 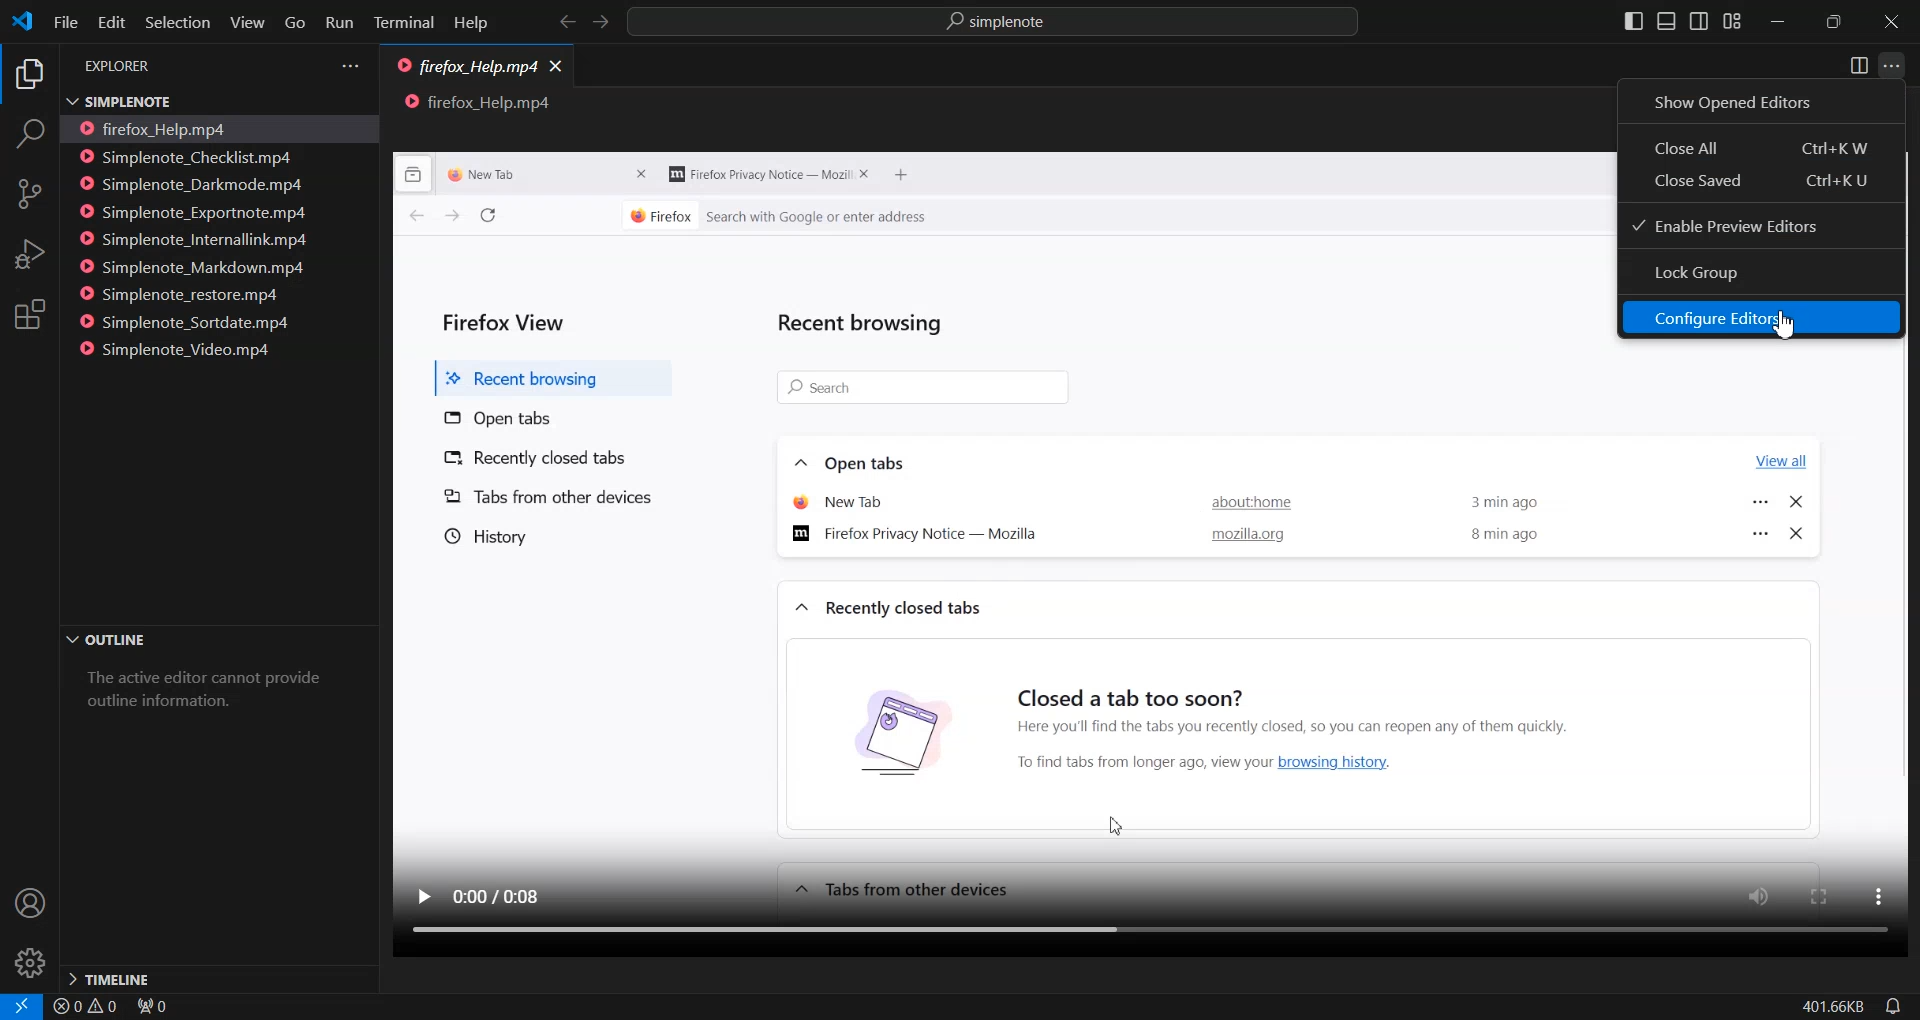 I want to click on Open a remote window, so click(x=17, y=1006).